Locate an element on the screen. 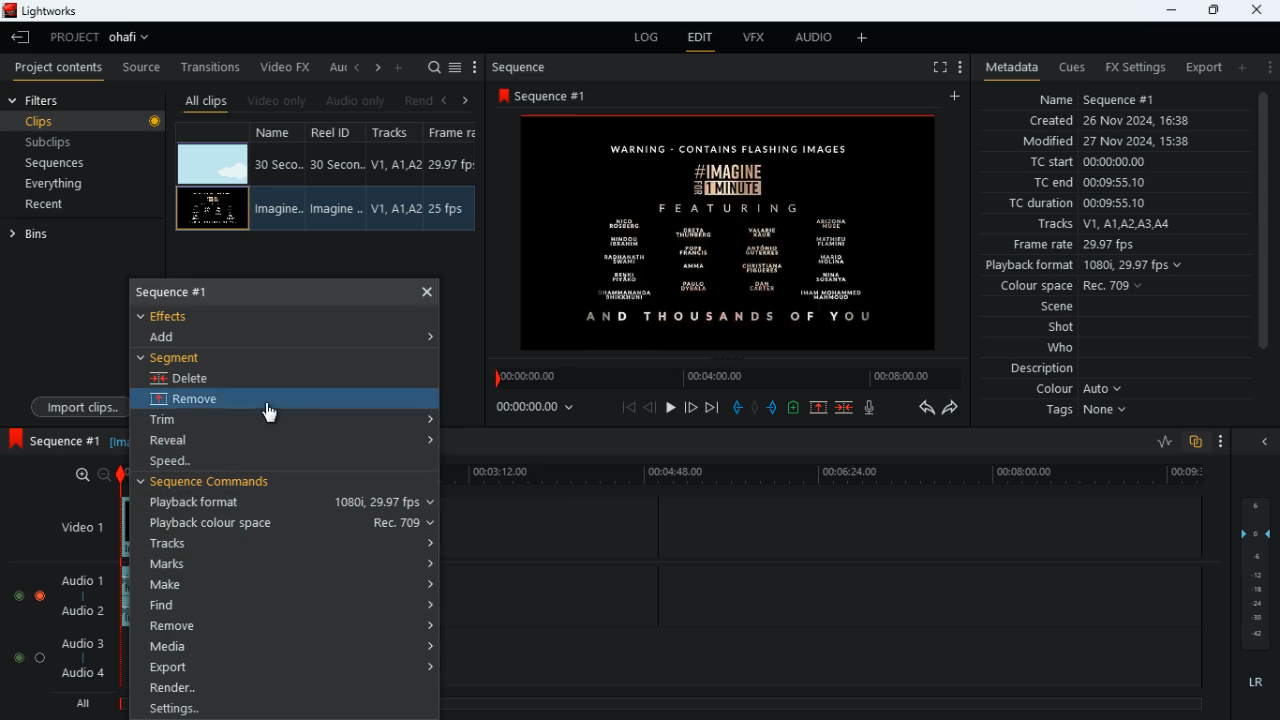 The width and height of the screenshot is (1280, 720). audio selection buttons is located at coordinates (29, 659).